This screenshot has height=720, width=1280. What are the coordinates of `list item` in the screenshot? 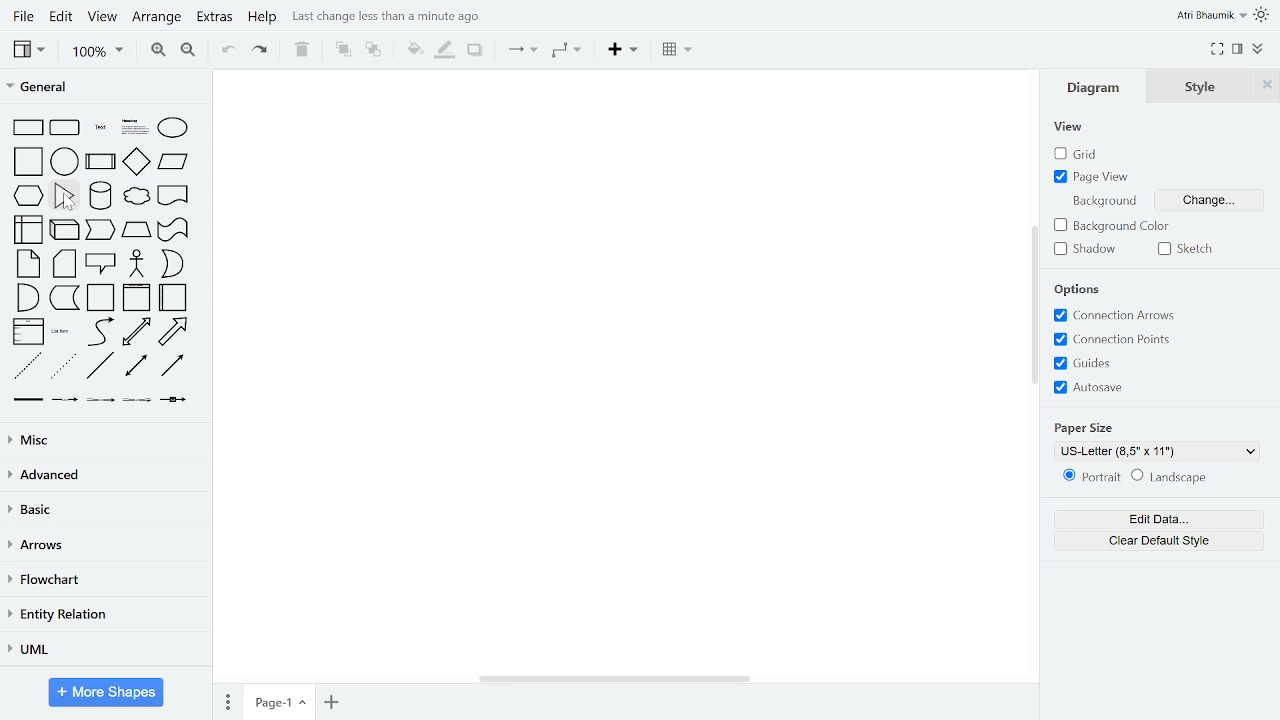 It's located at (62, 333).